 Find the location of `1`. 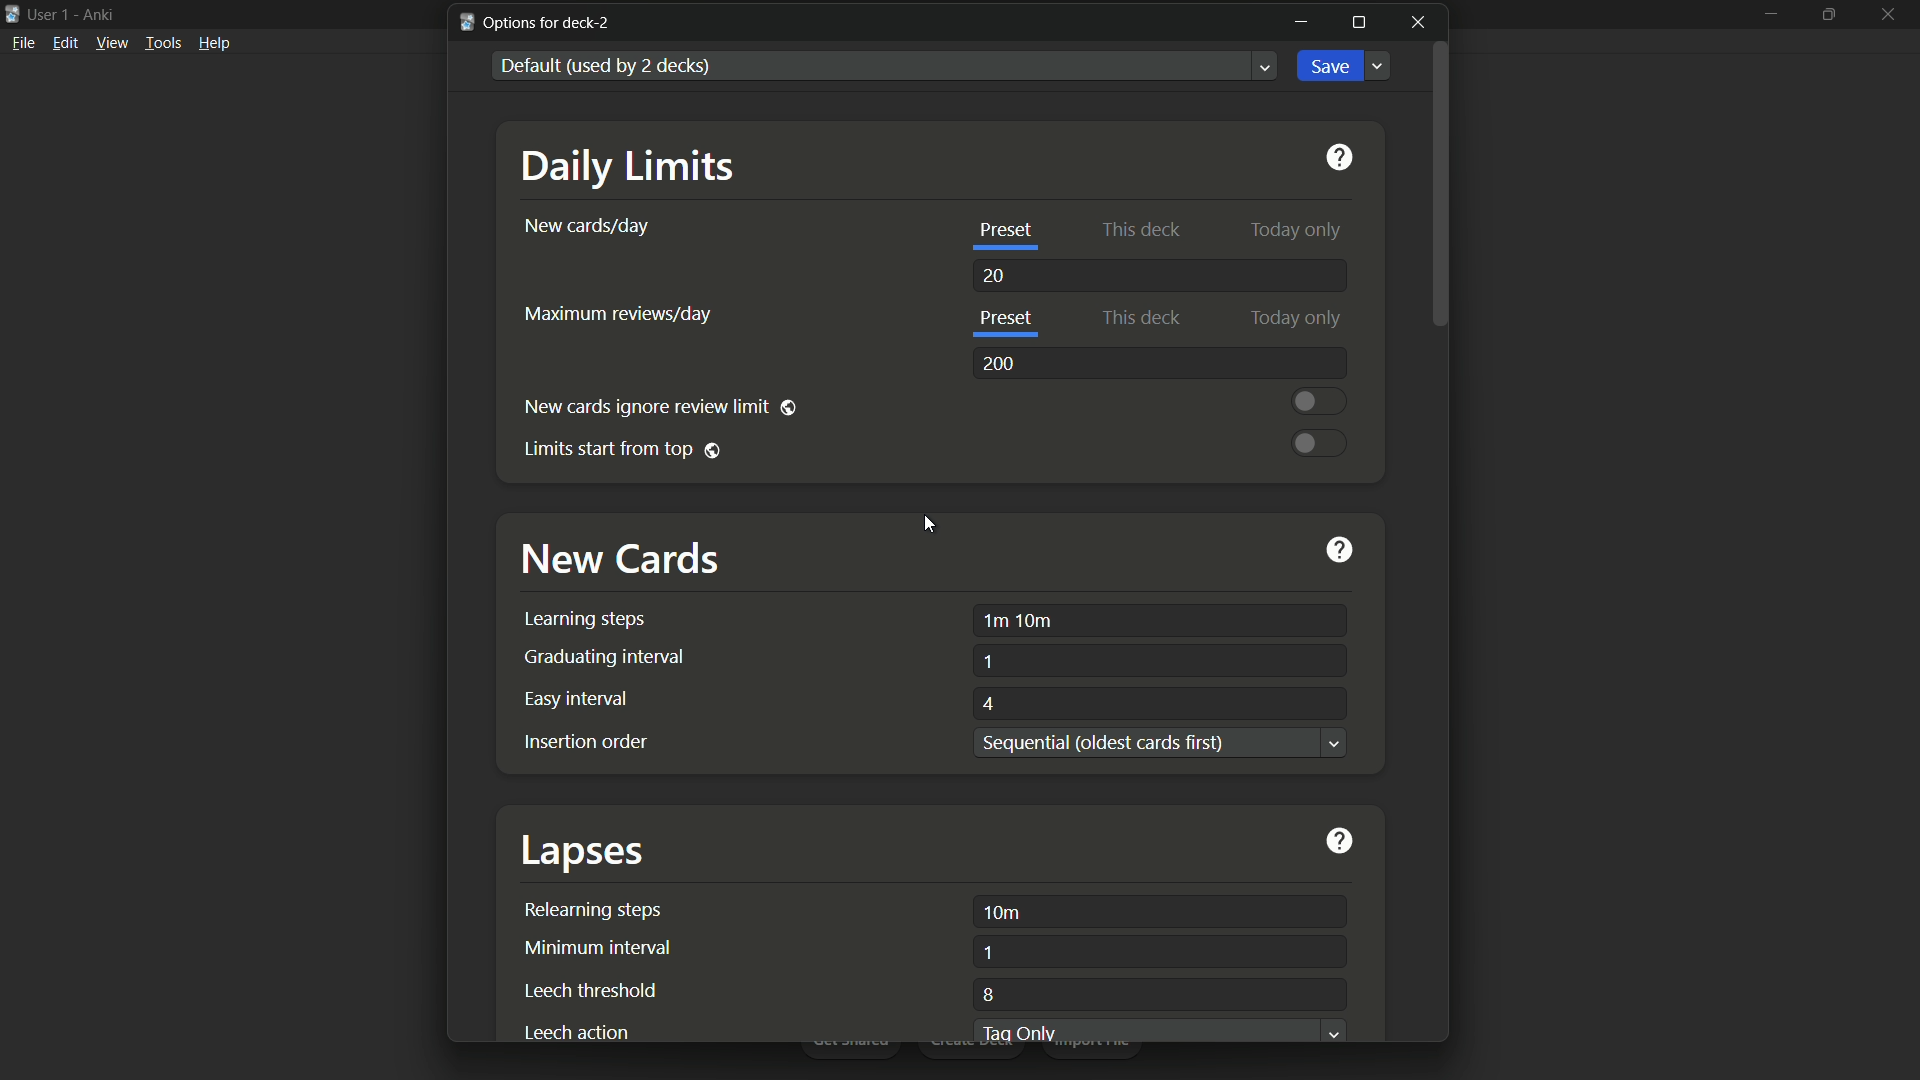

1 is located at coordinates (991, 956).